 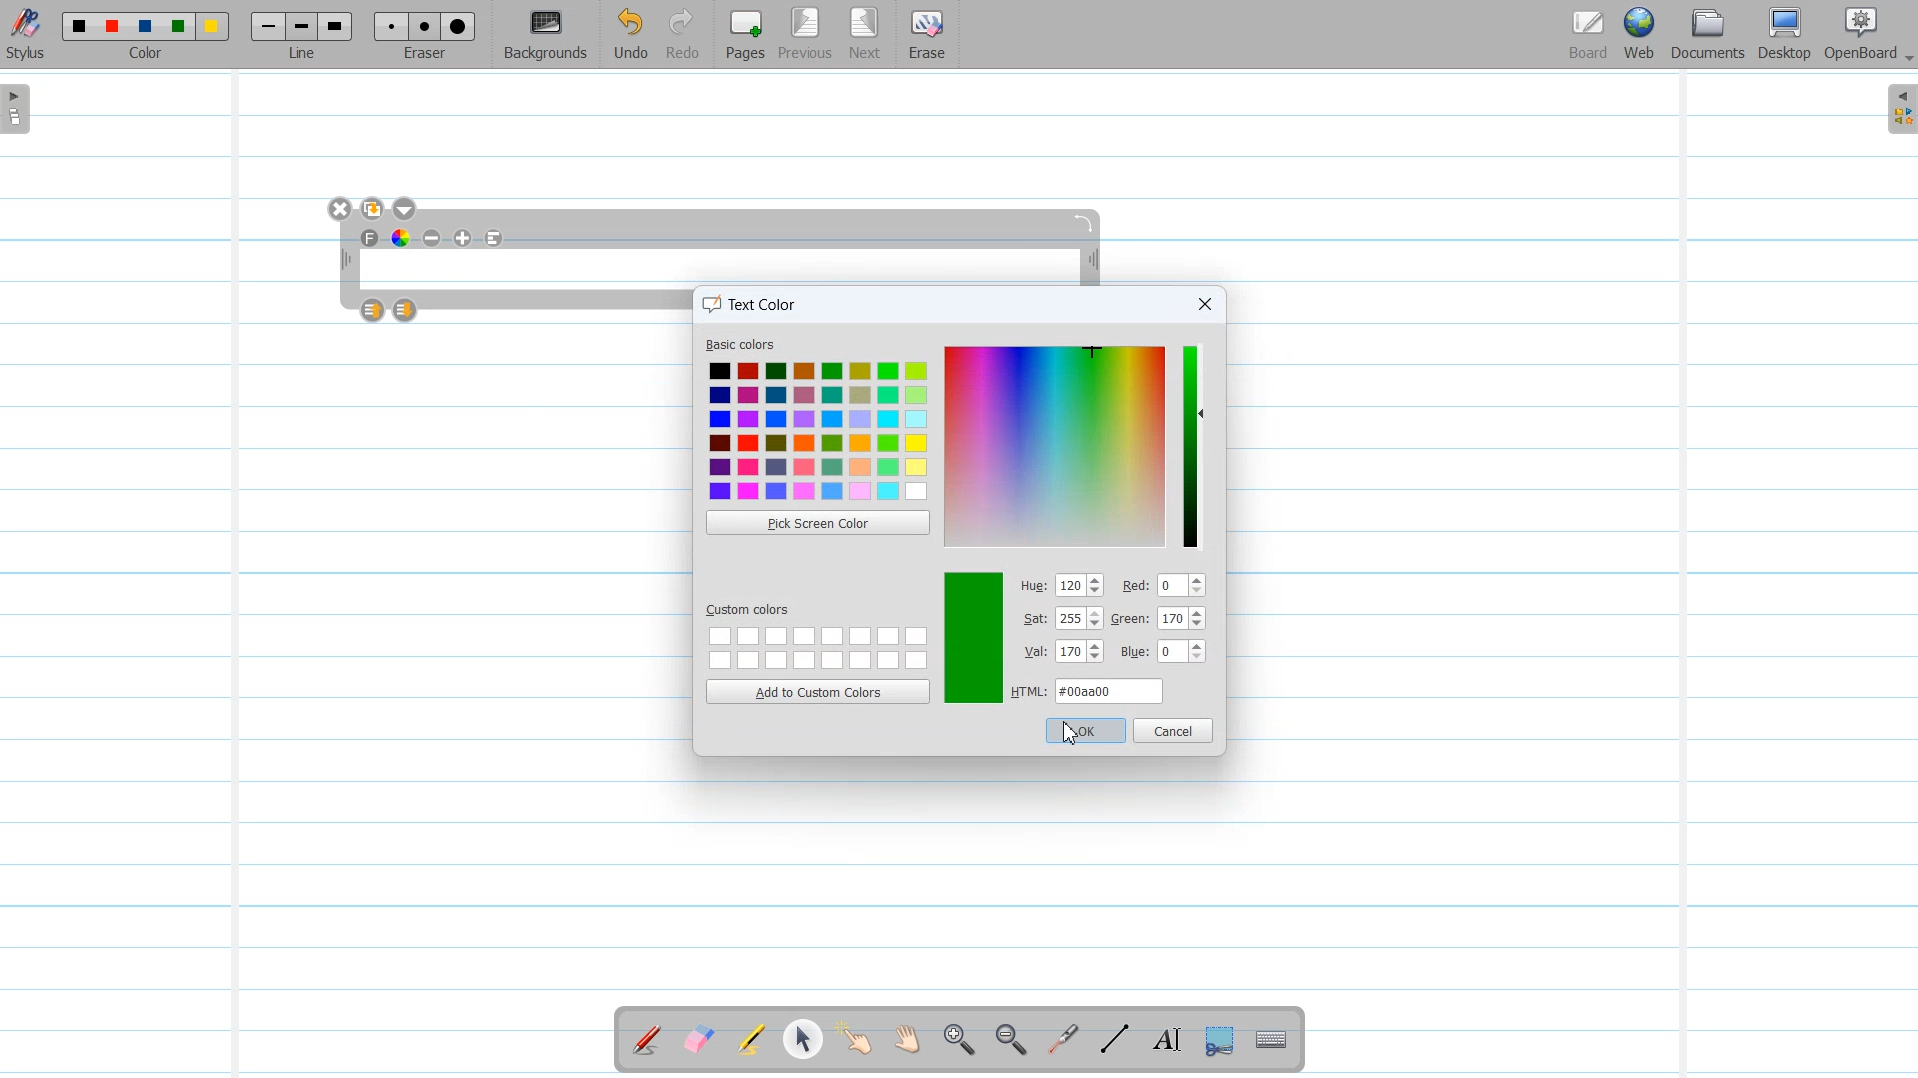 What do you see at coordinates (701, 1041) in the screenshot?
I see `Erase Annotation` at bounding box center [701, 1041].